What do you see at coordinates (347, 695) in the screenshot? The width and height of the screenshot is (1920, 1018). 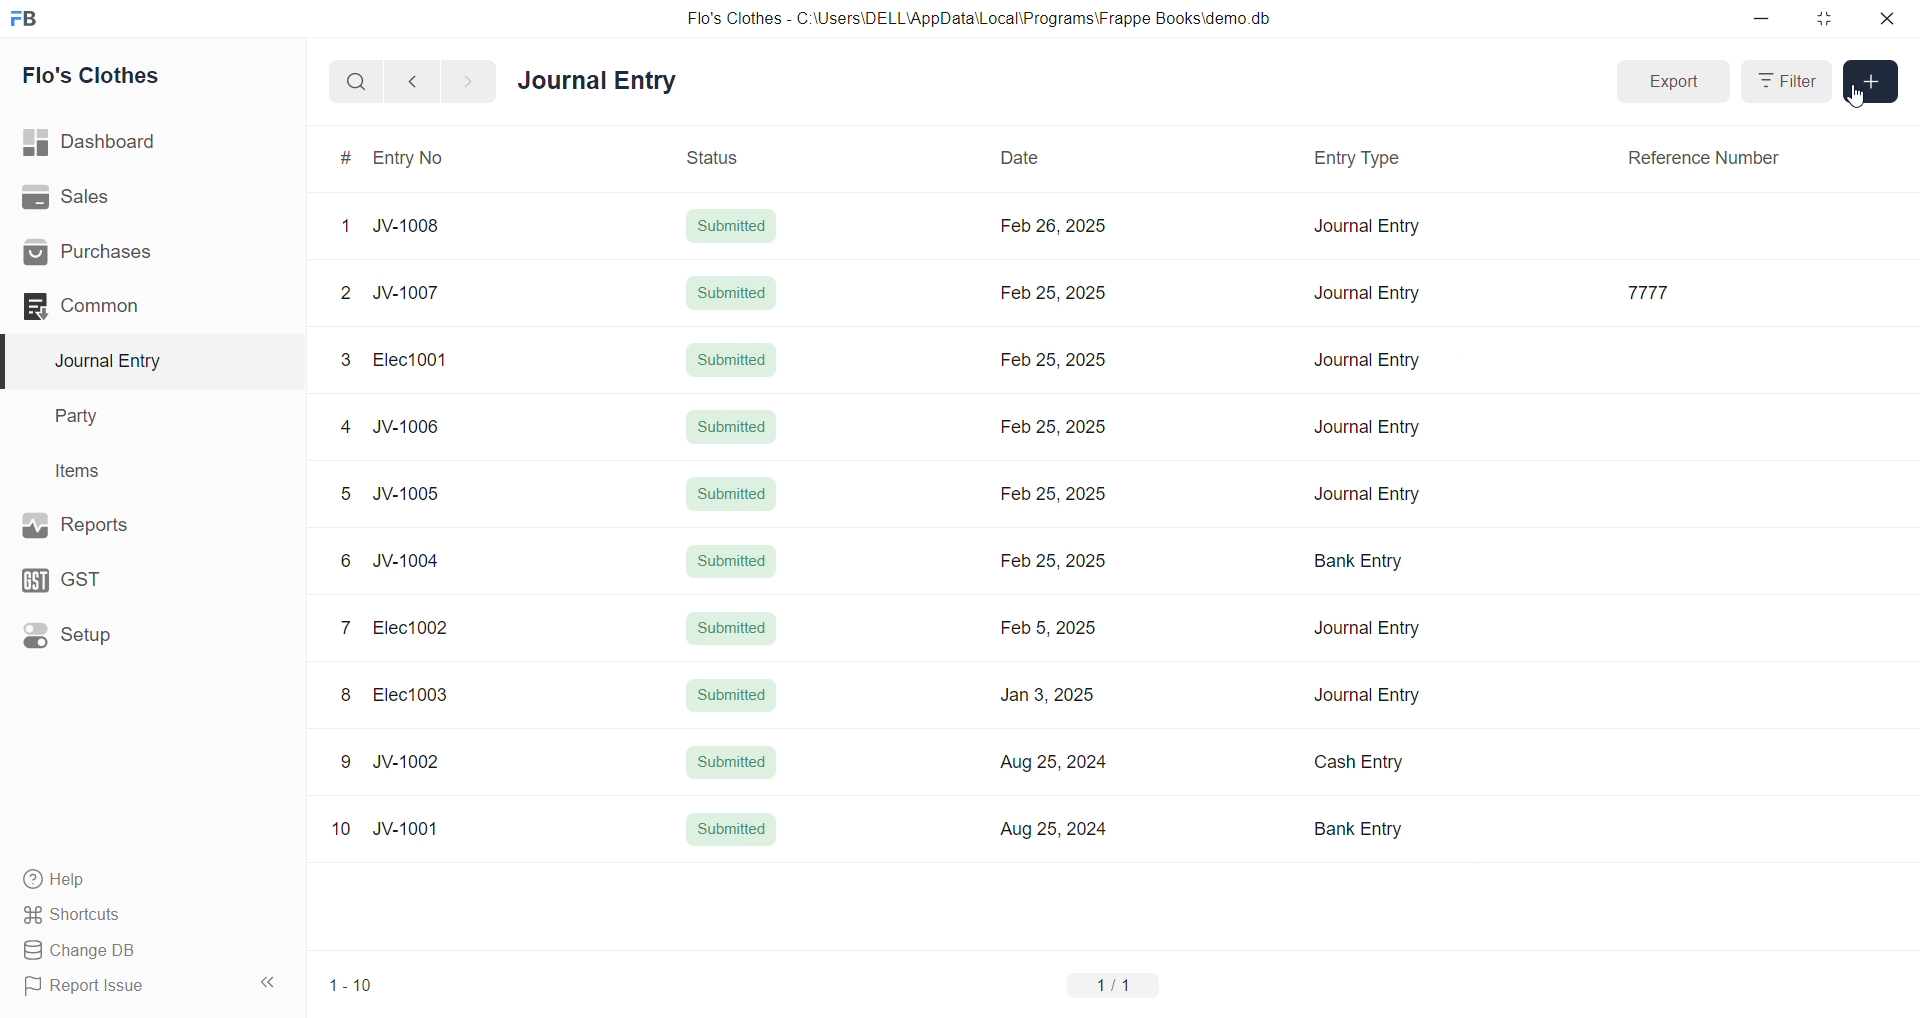 I see `8` at bounding box center [347, 695].